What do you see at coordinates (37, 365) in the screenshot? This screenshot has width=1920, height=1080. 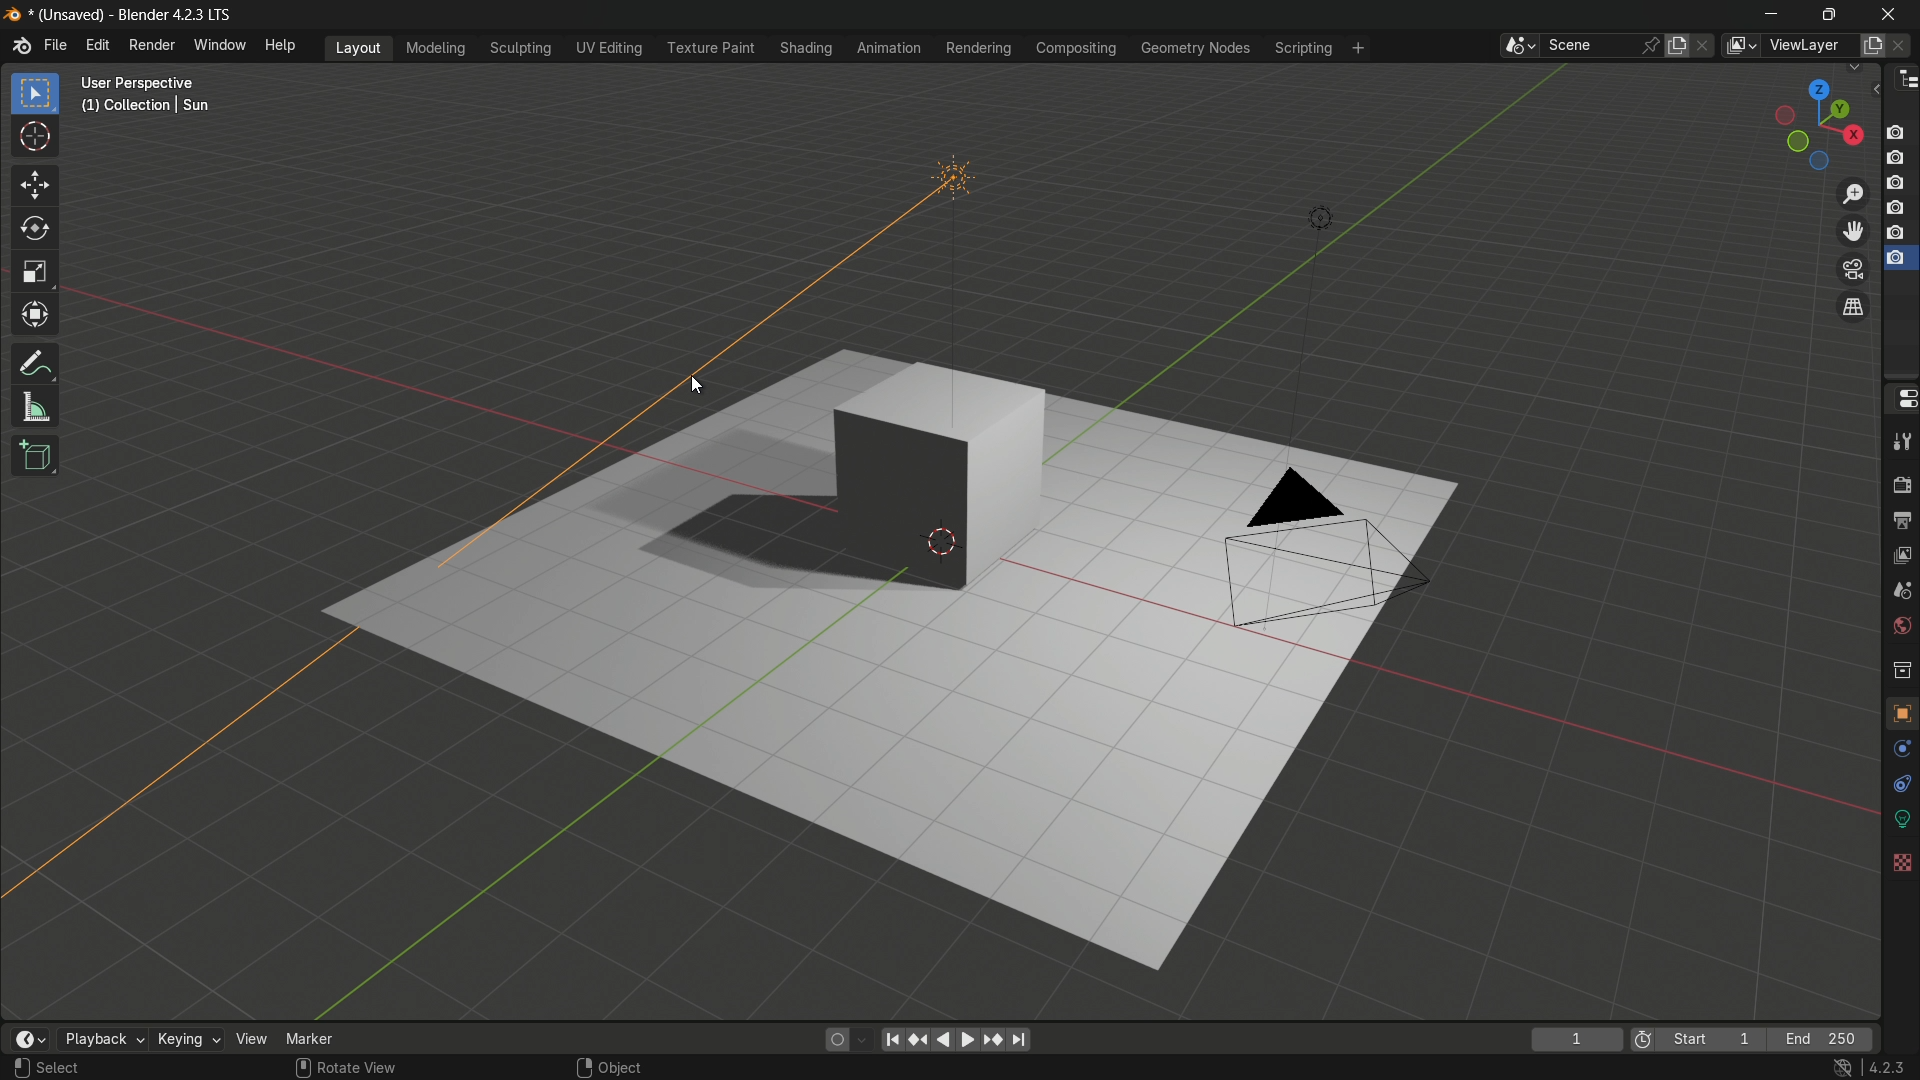 I see `annotate` at bounding box center [37, 365].